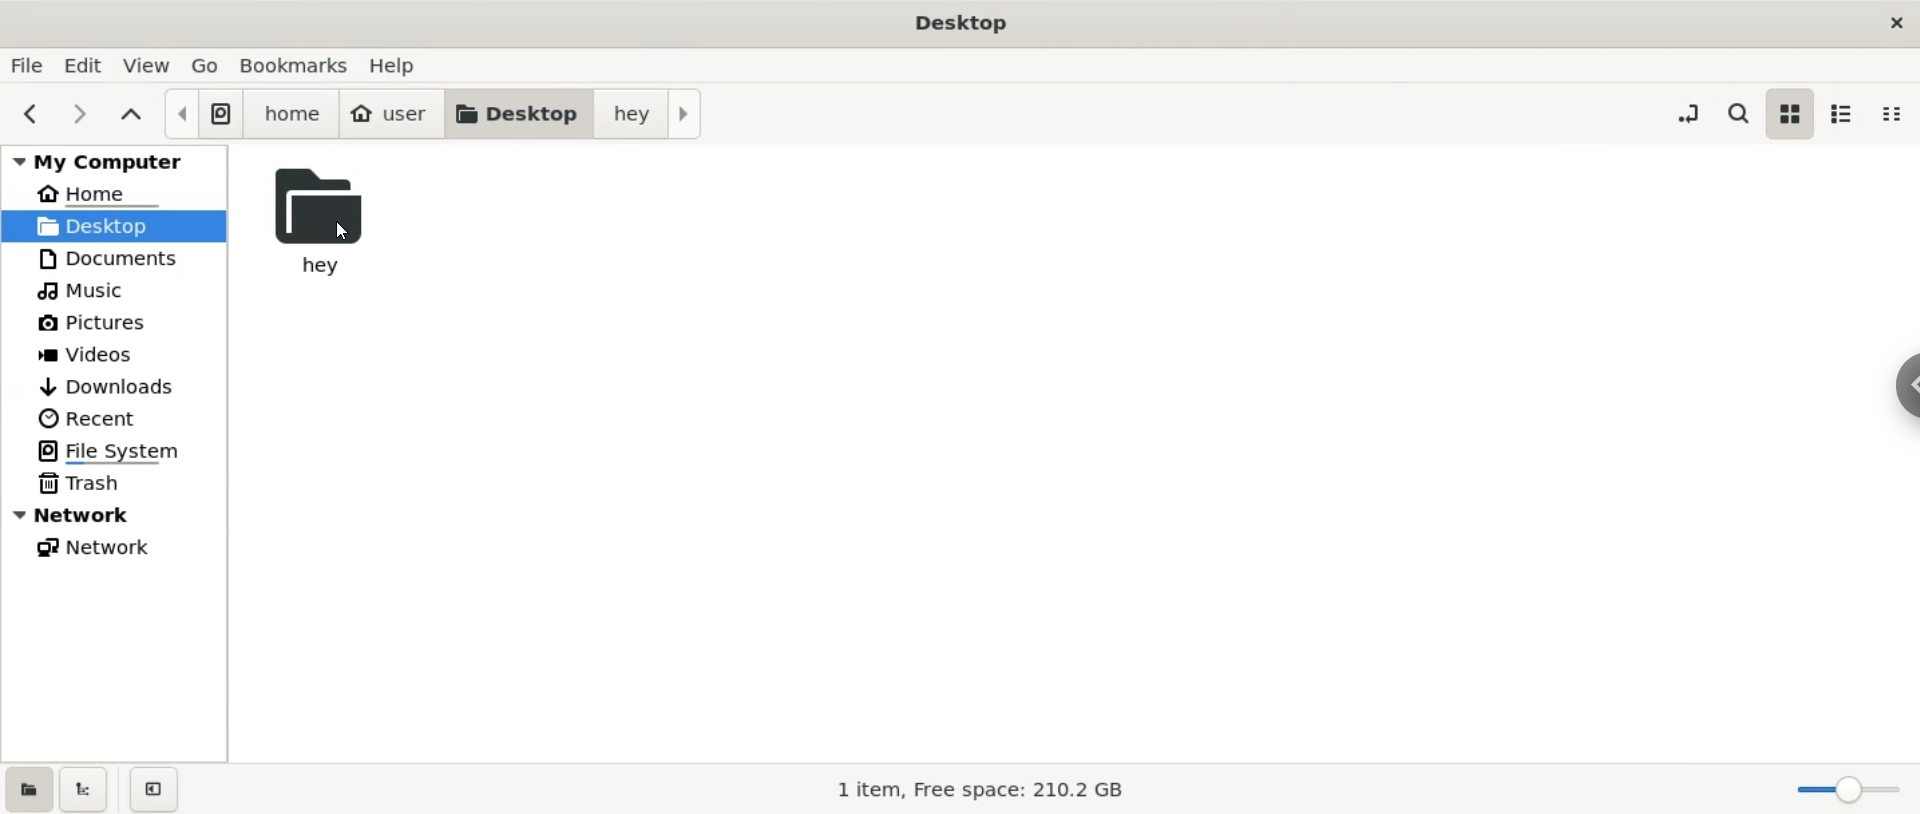  Describe the element at coordinates (967, 21) in the screenshot. I see `title` at that location.